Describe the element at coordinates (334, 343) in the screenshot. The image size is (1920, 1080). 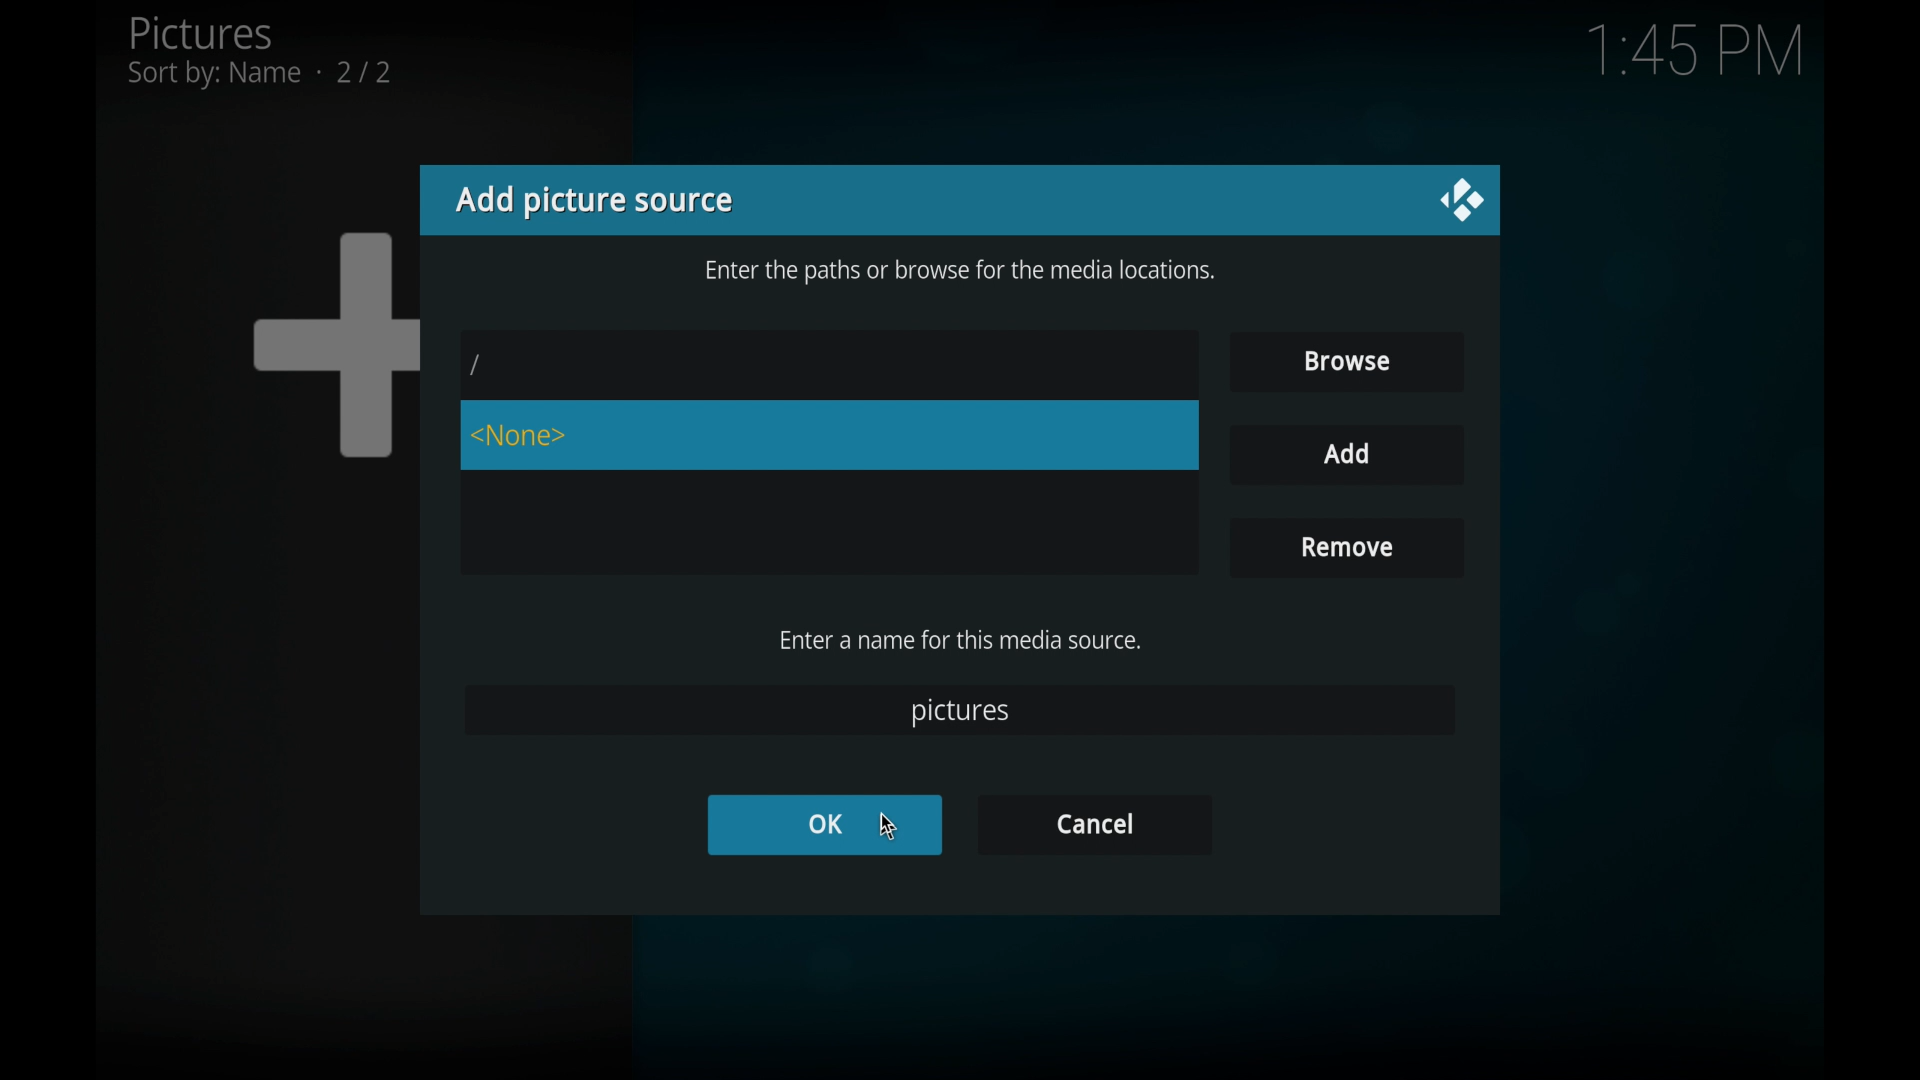
I see `add icon` at that location.